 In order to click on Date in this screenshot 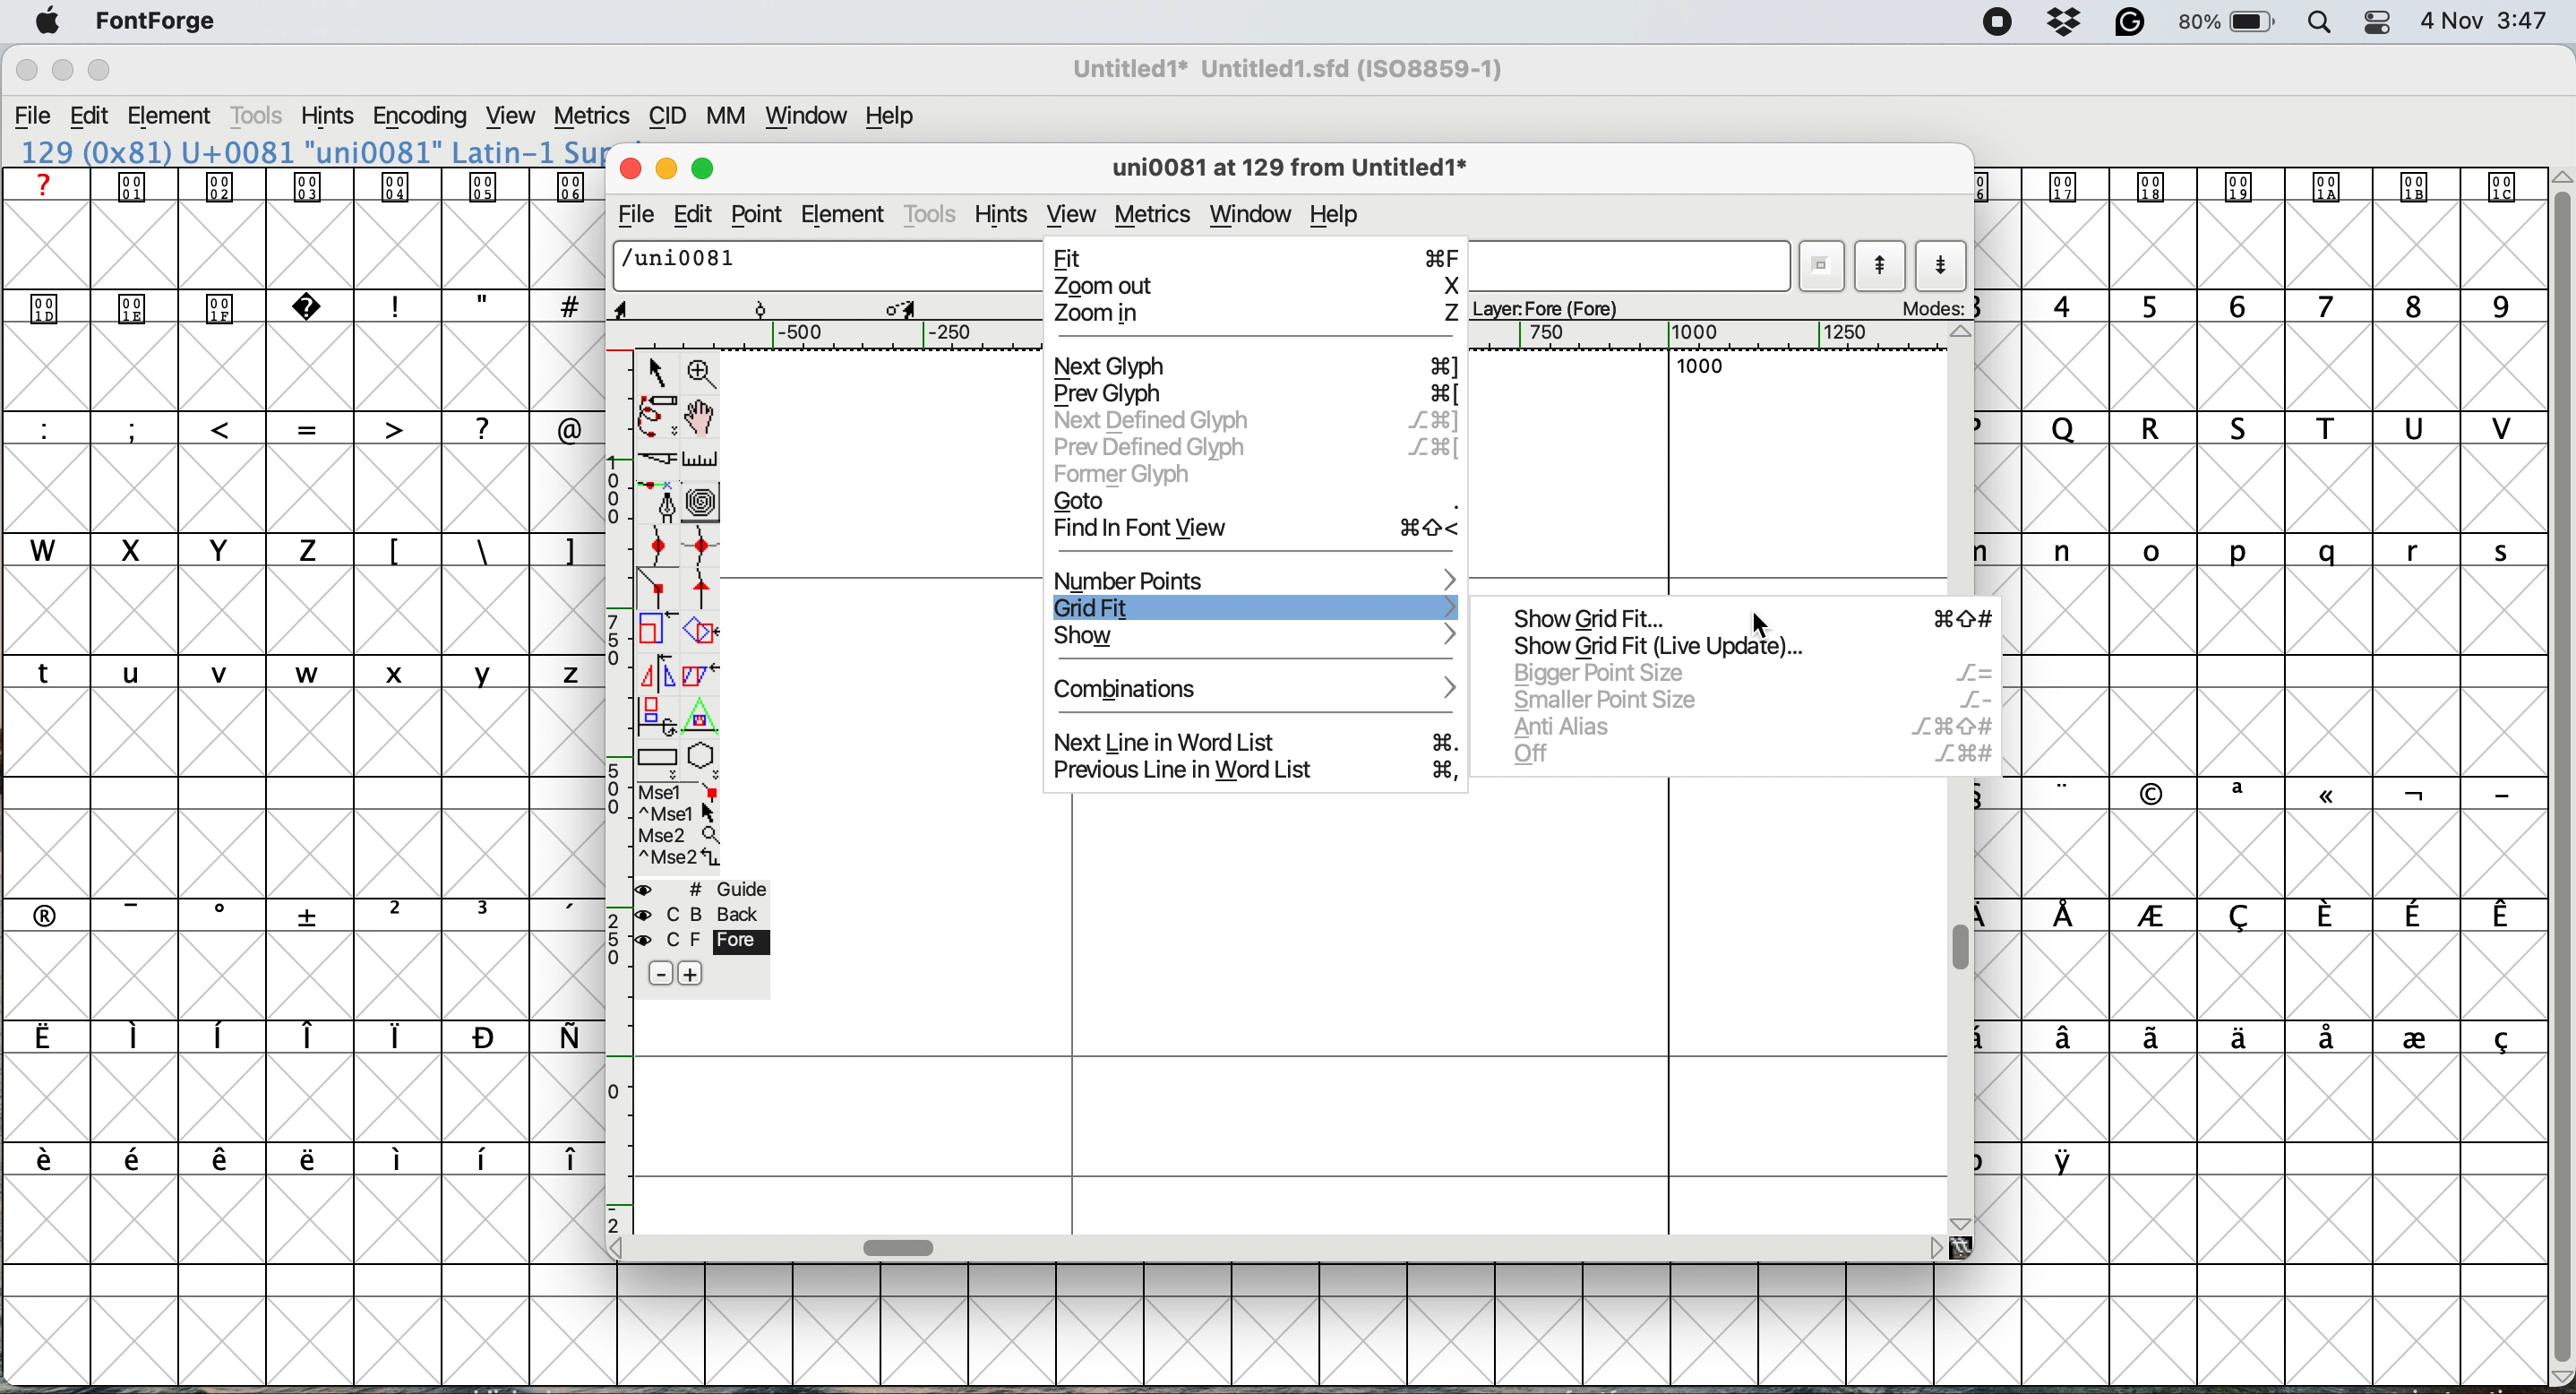, I will do `click(2451, 21)`.